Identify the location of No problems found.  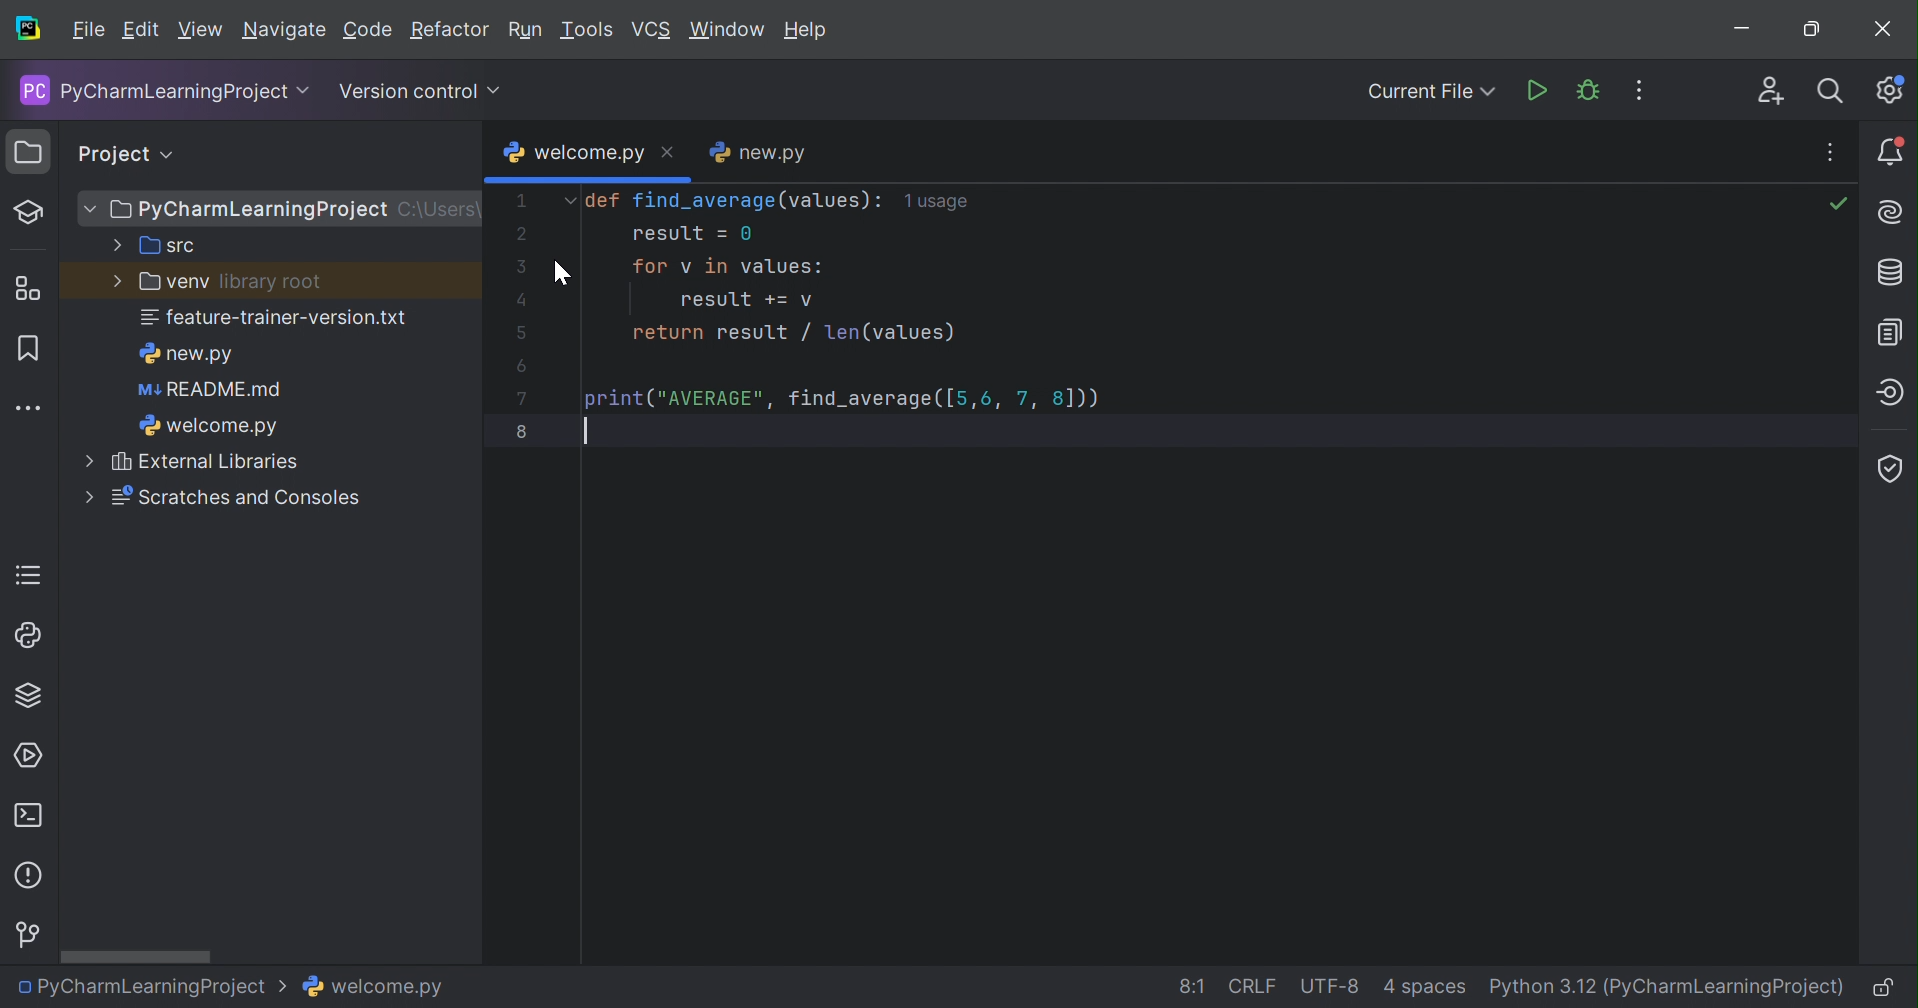
(1837, 205).